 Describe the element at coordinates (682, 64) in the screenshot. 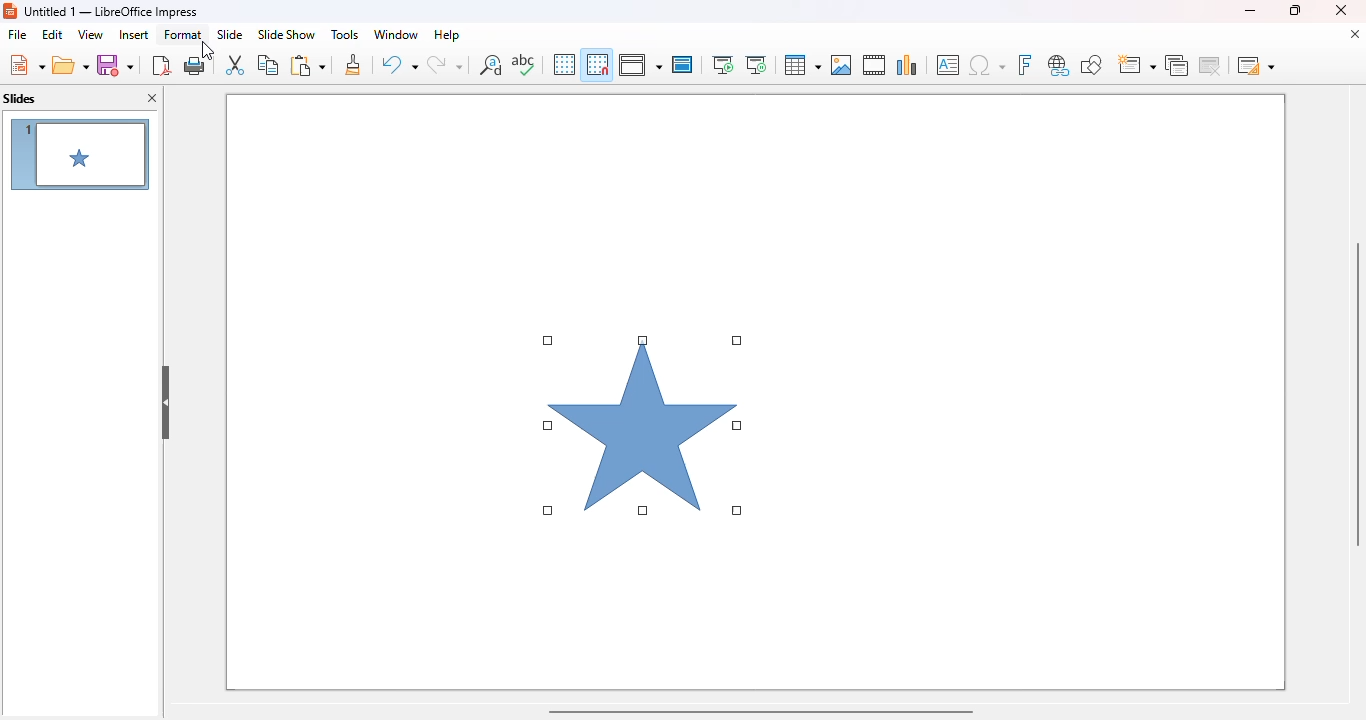

I see `master slide` at that location.